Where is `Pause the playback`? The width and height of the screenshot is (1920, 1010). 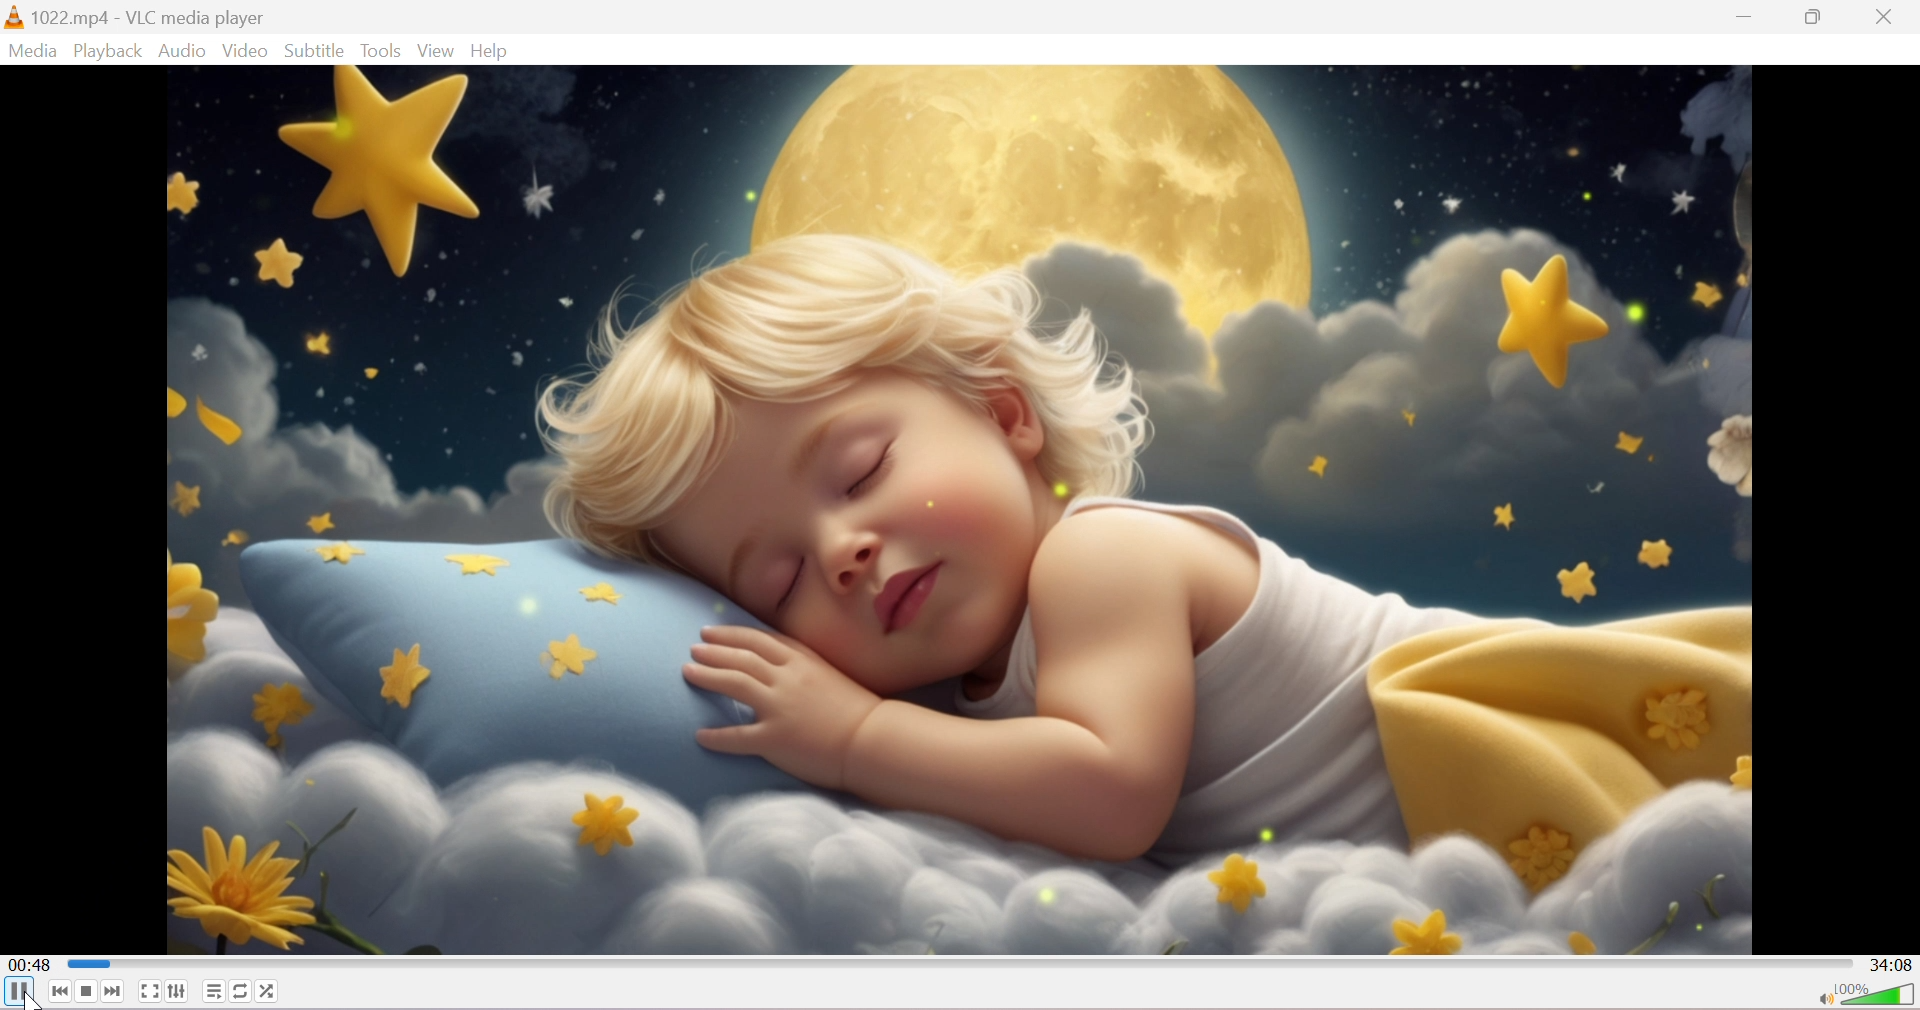 Pause the playback is located at coordinates (18, 993).